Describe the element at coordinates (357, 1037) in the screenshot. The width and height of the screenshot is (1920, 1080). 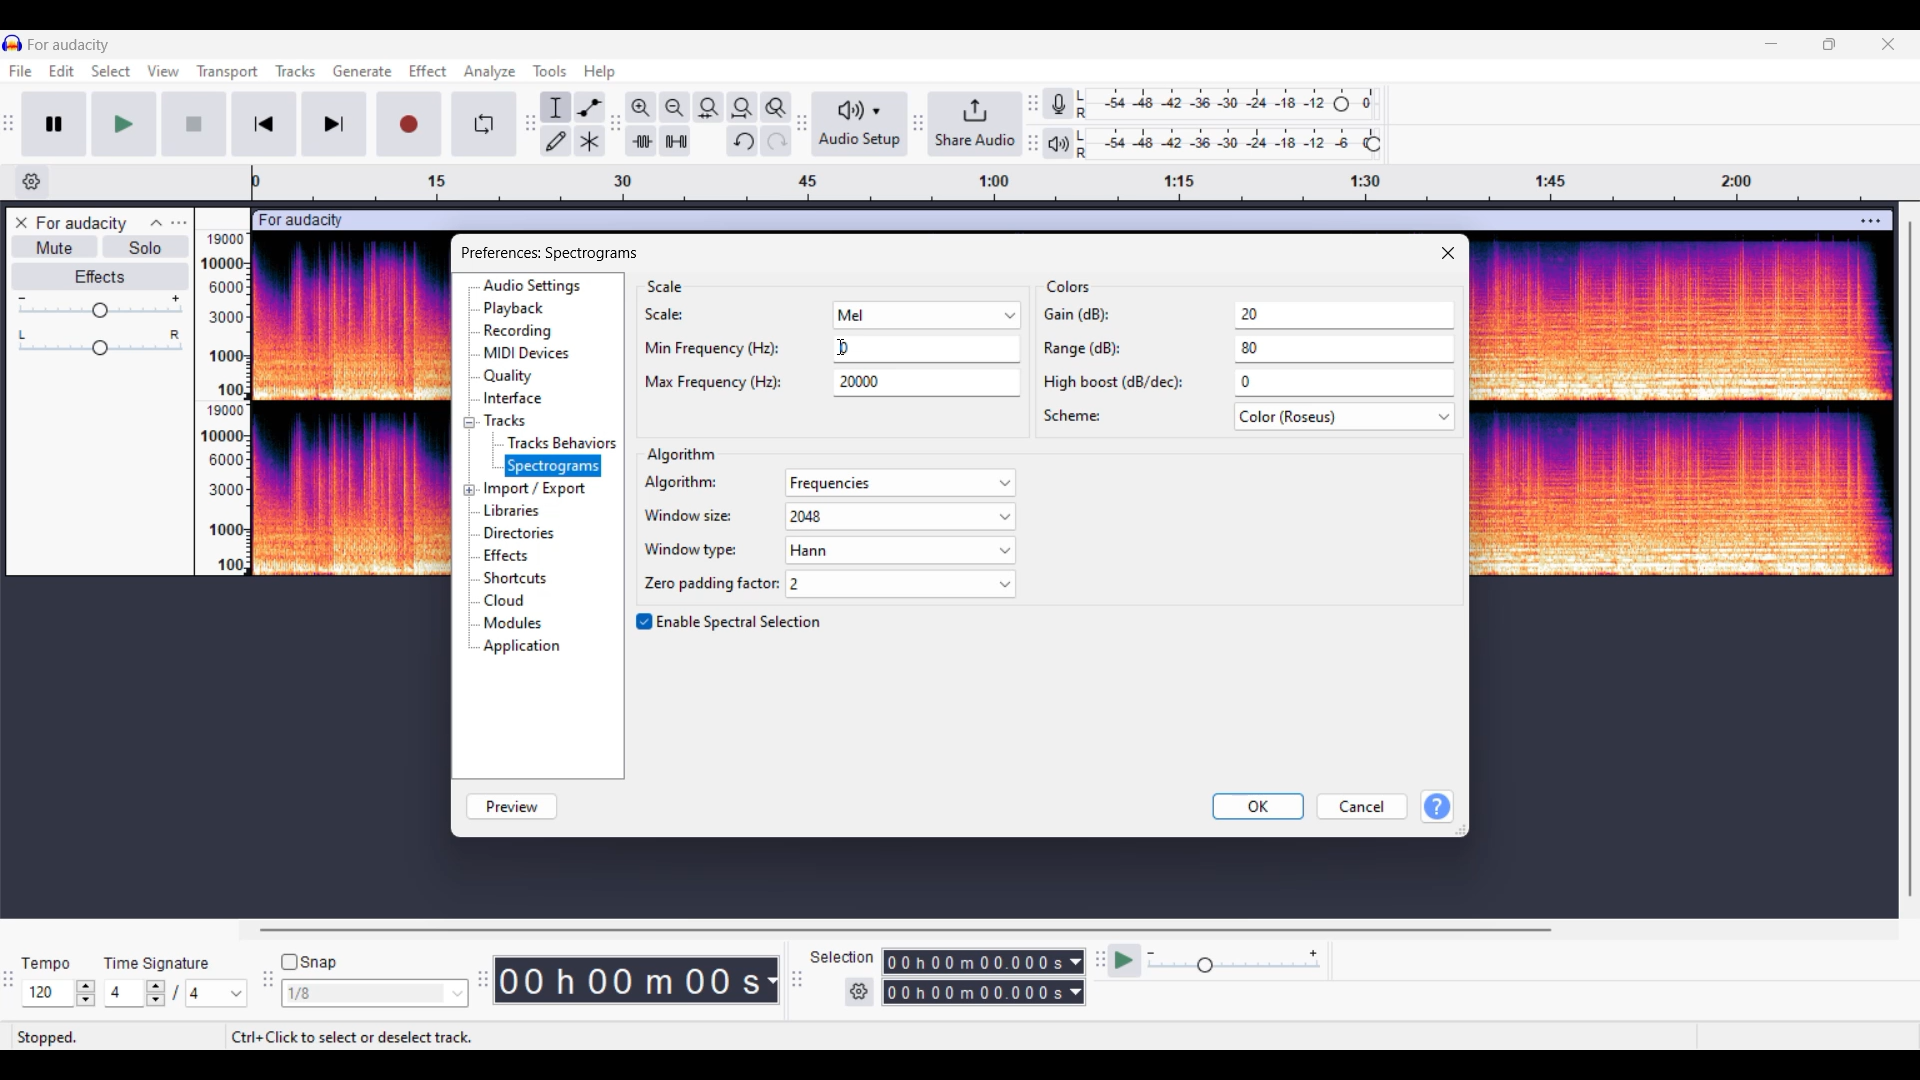
I see `Instructions for cursor` at that location.